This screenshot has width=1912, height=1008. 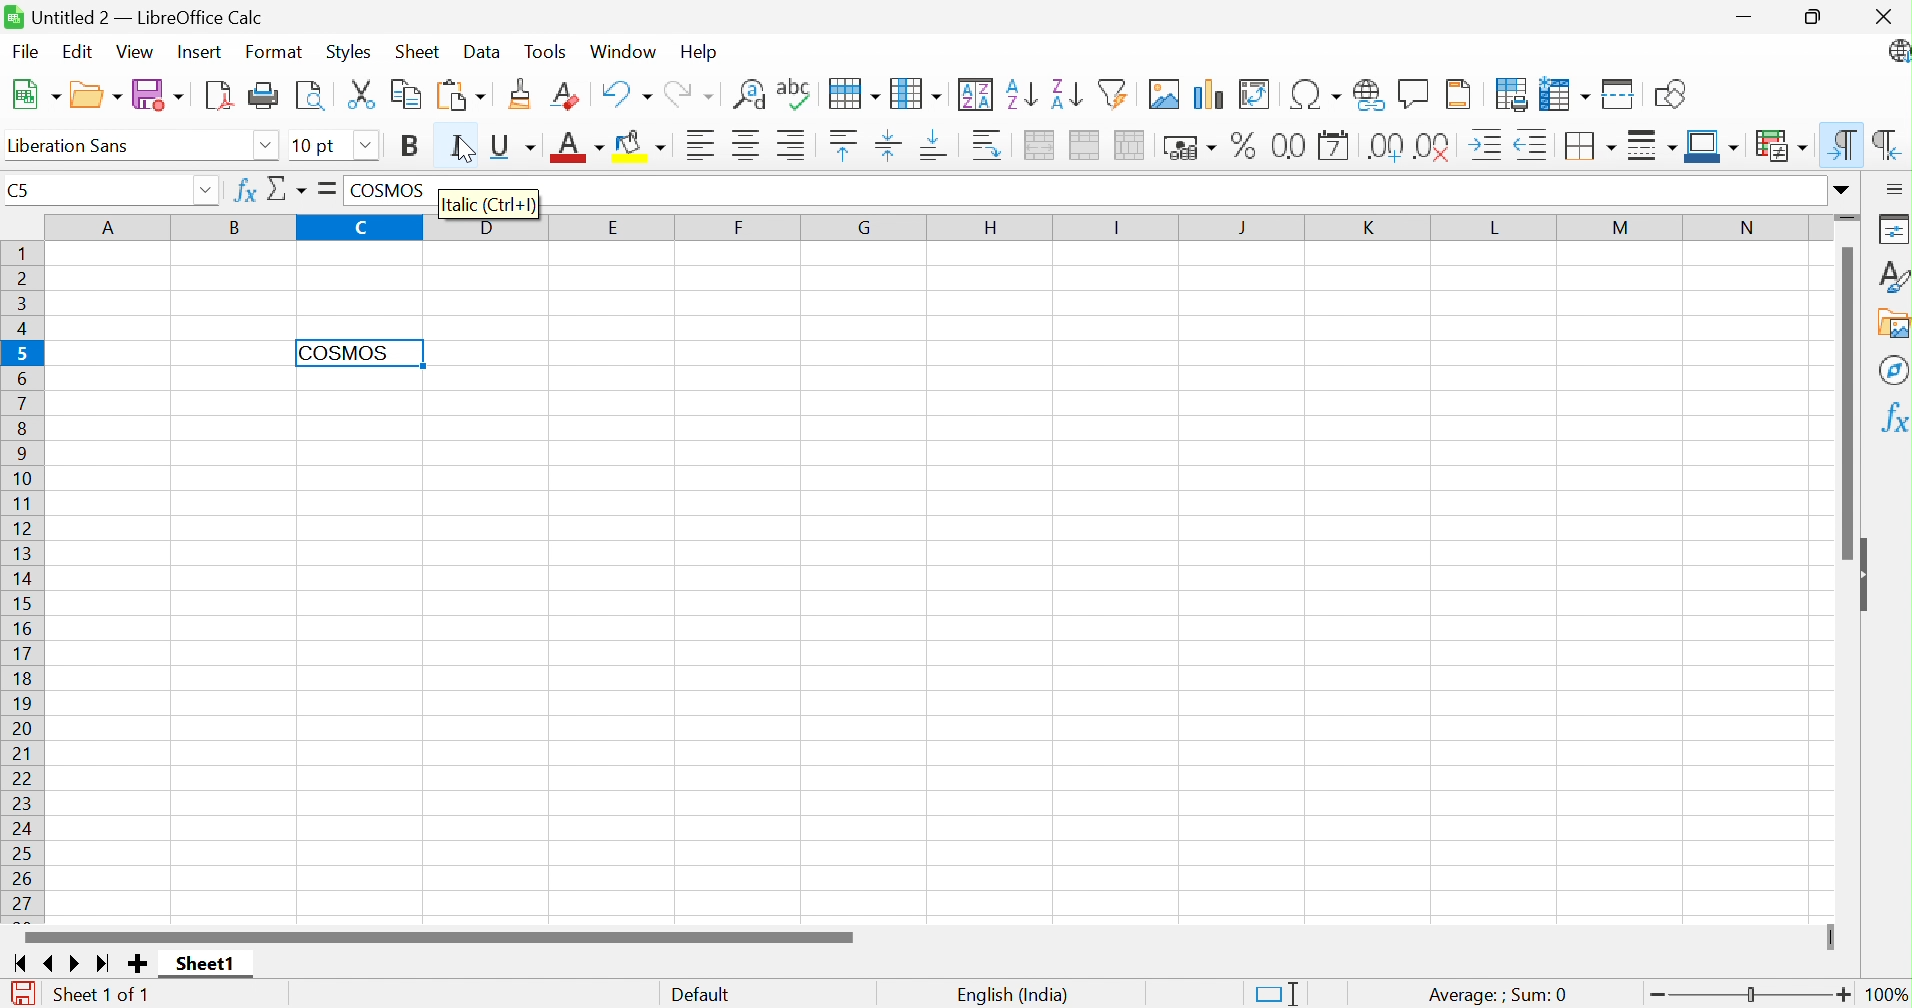 What do you see at coordinates (1889, 144) in the screenshot?
I see `Right-to-left` at bounding box center [1889, 144].